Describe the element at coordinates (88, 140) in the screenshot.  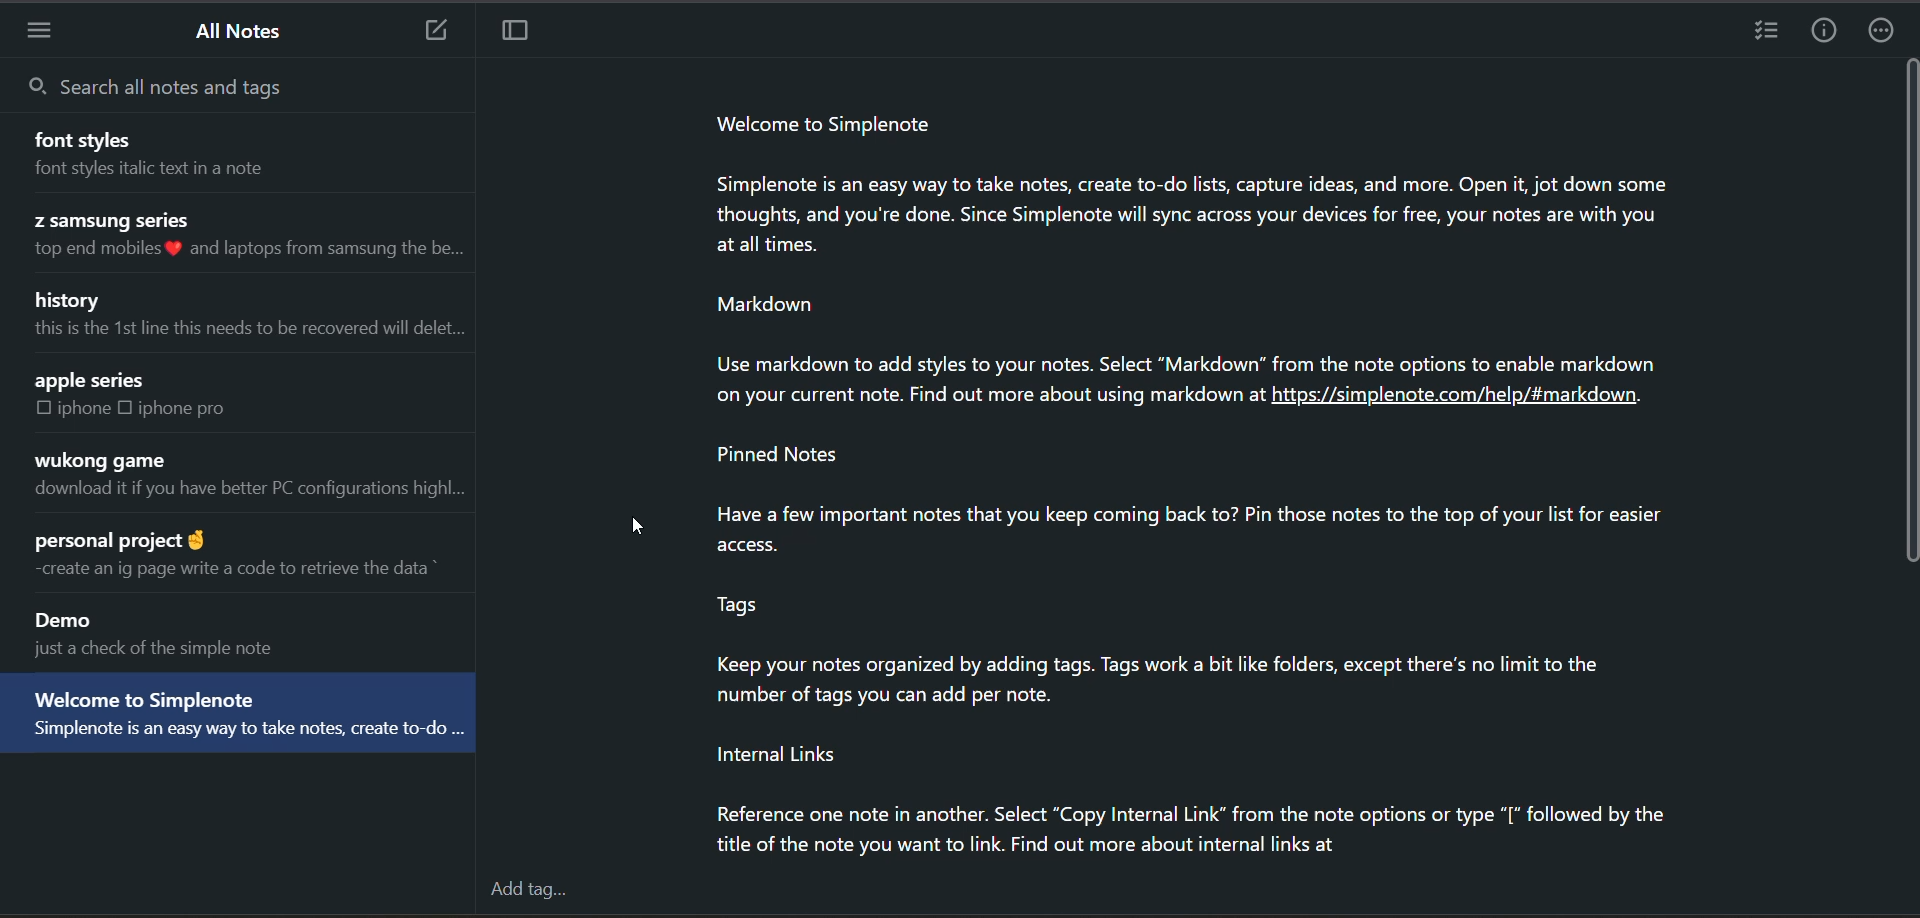
I see `font styles` at that location.